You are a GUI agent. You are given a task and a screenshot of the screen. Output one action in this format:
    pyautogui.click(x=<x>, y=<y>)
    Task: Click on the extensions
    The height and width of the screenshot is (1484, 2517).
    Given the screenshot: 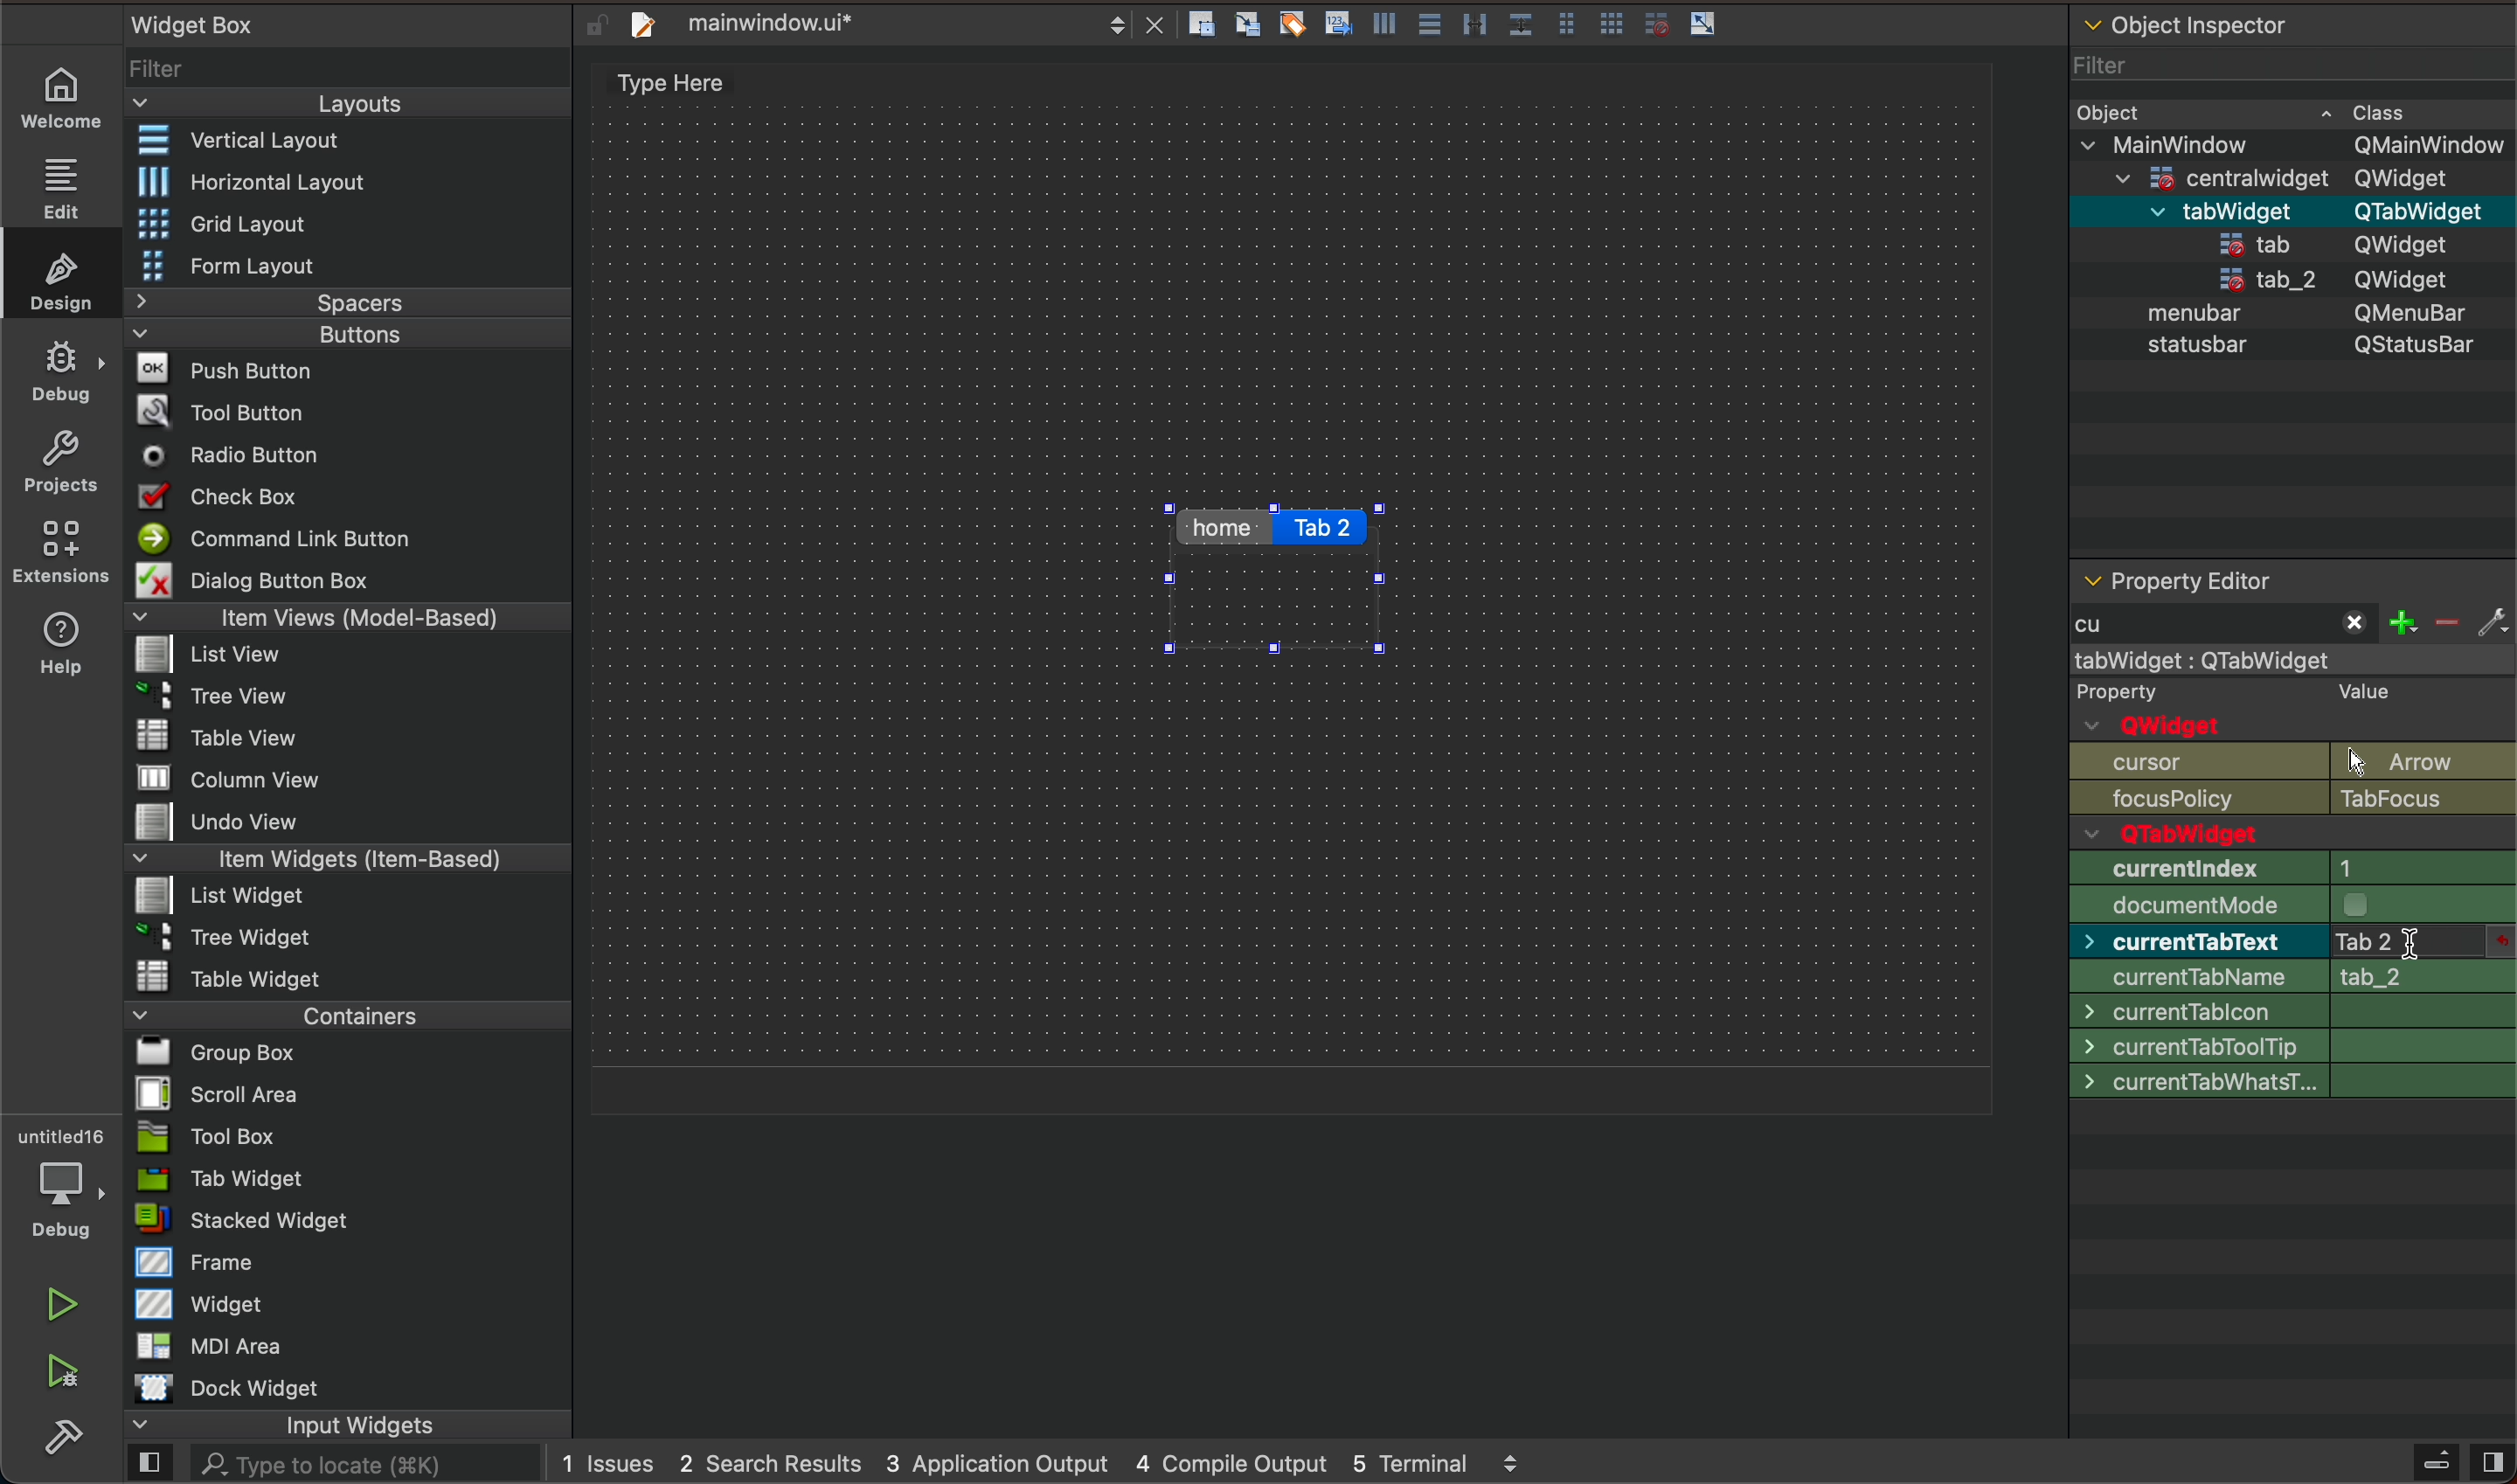 What is the action you would take?
    pyautogui.click(x=65, y=548)
    